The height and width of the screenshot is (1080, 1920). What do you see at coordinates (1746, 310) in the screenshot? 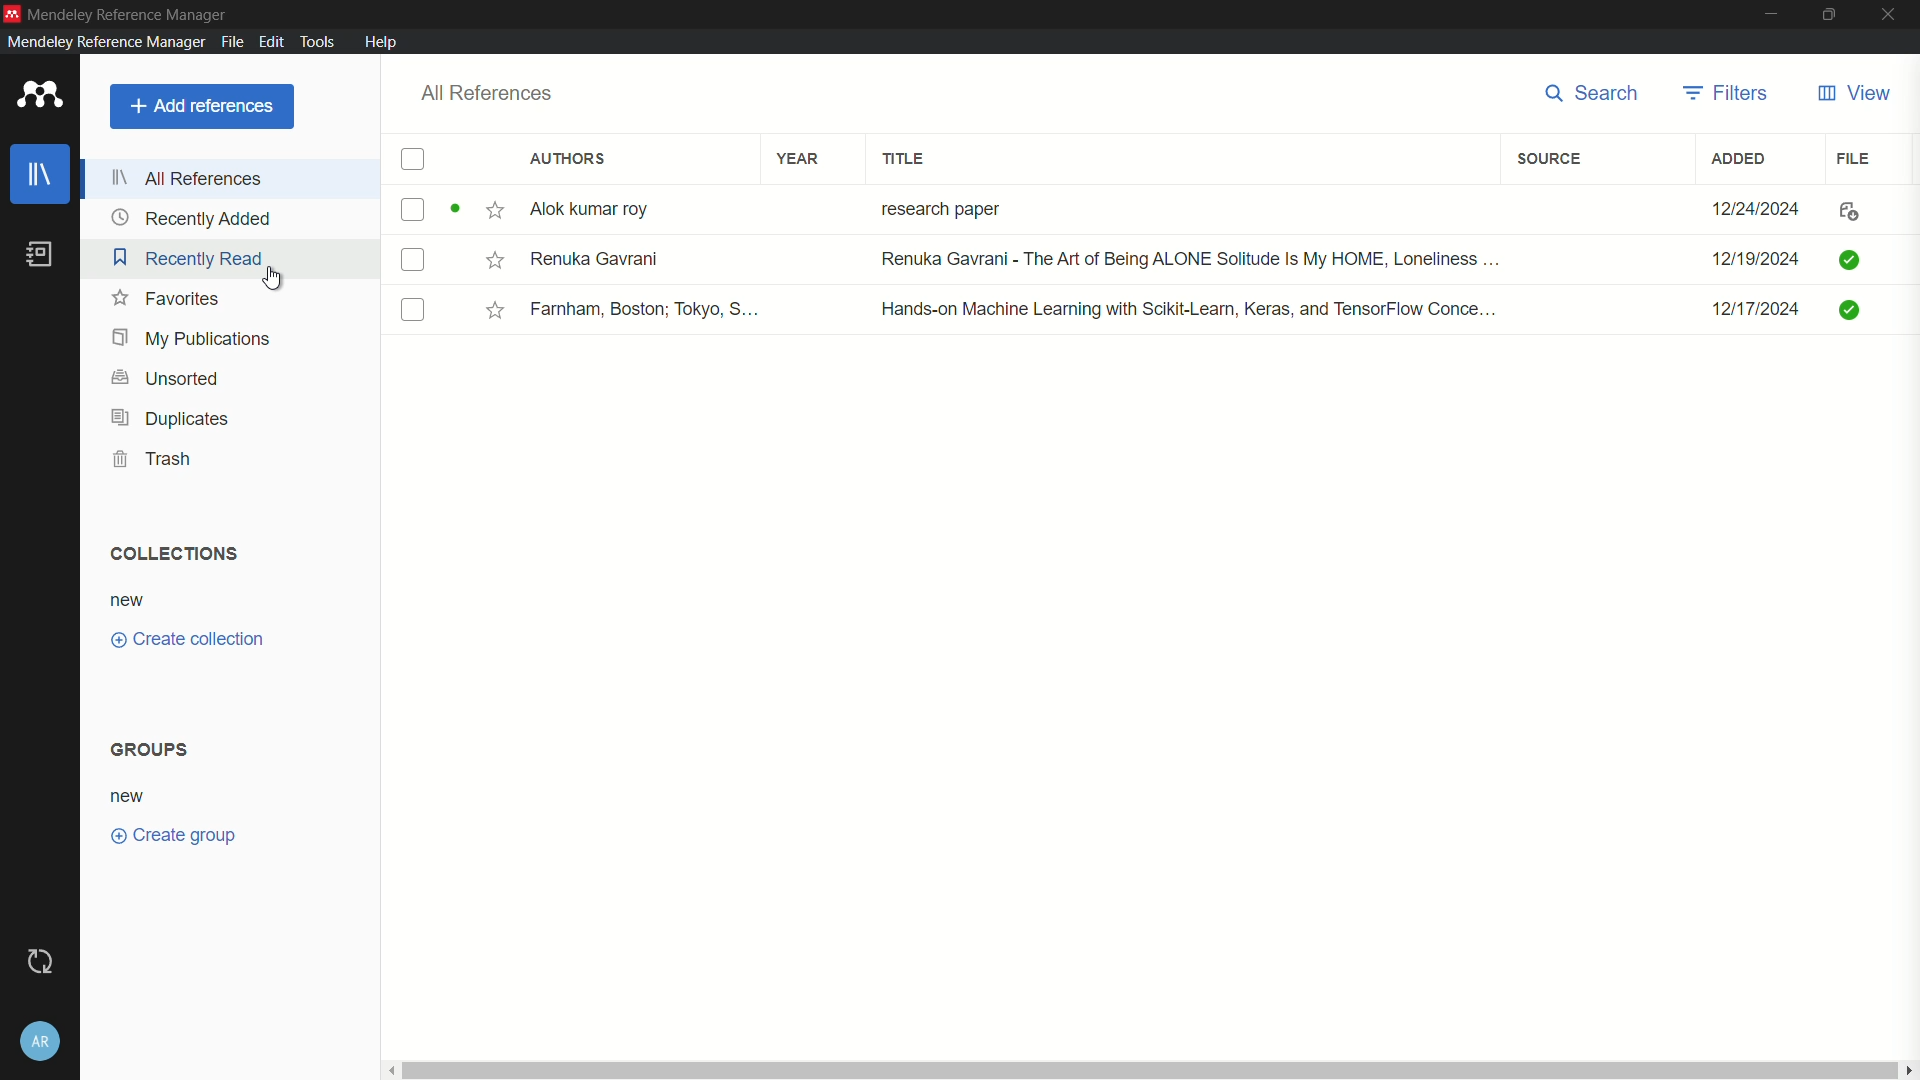
I see `12/17/2024` at bounding box center [1746, 310].